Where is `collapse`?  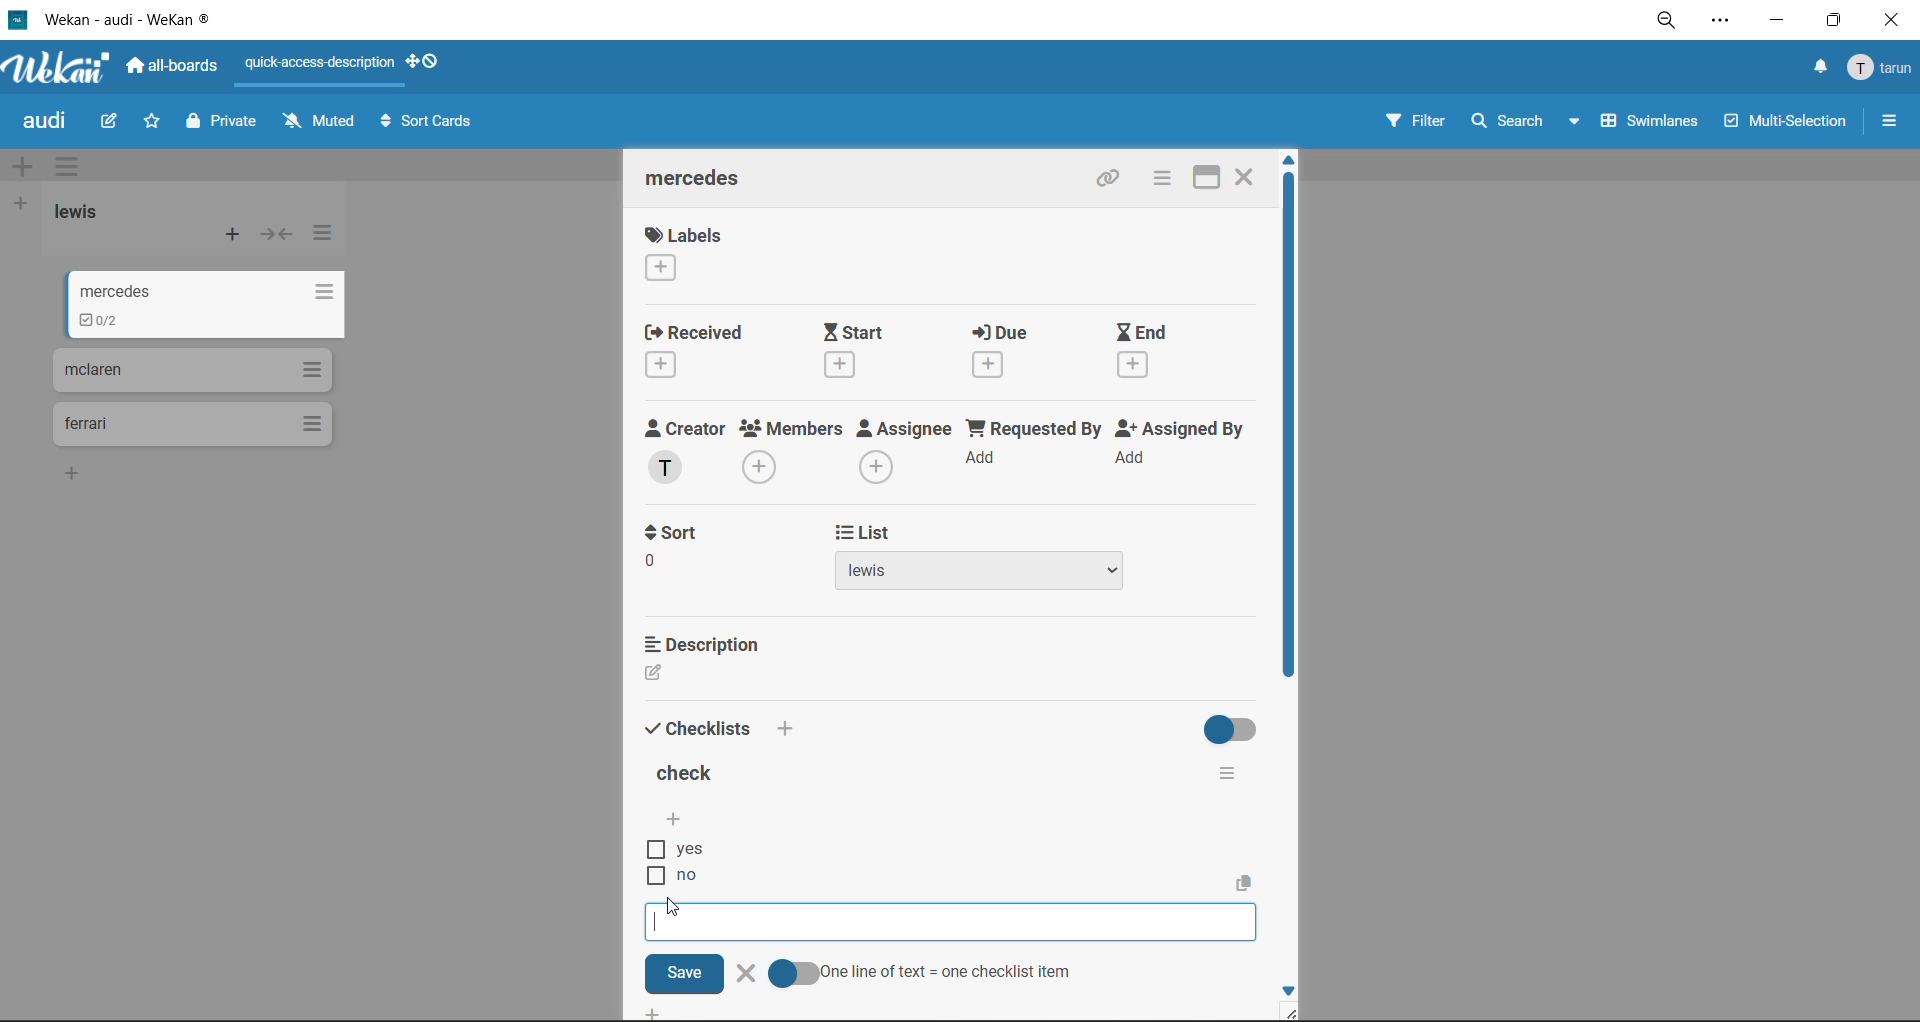
collapse is located at coordinates (276, 235).